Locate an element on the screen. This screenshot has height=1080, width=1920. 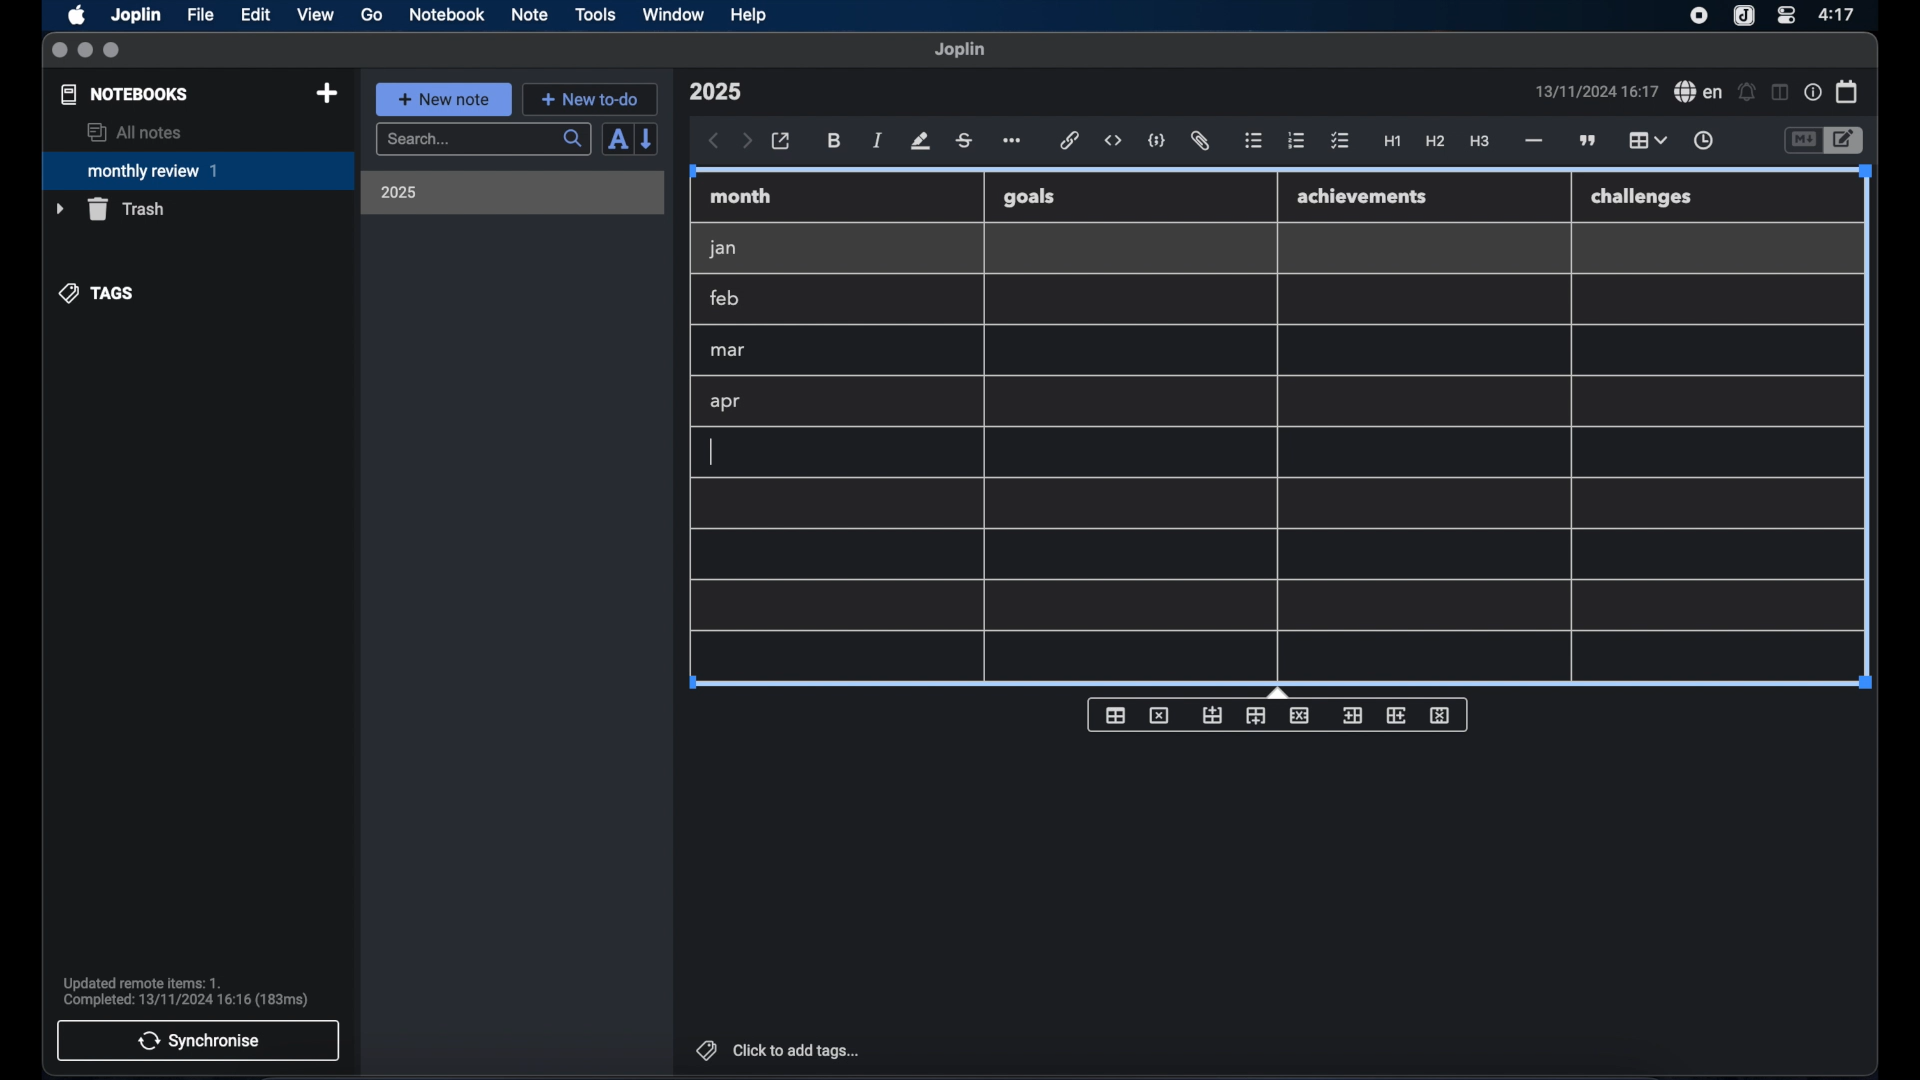
code is located at coordinates (1157, 142).